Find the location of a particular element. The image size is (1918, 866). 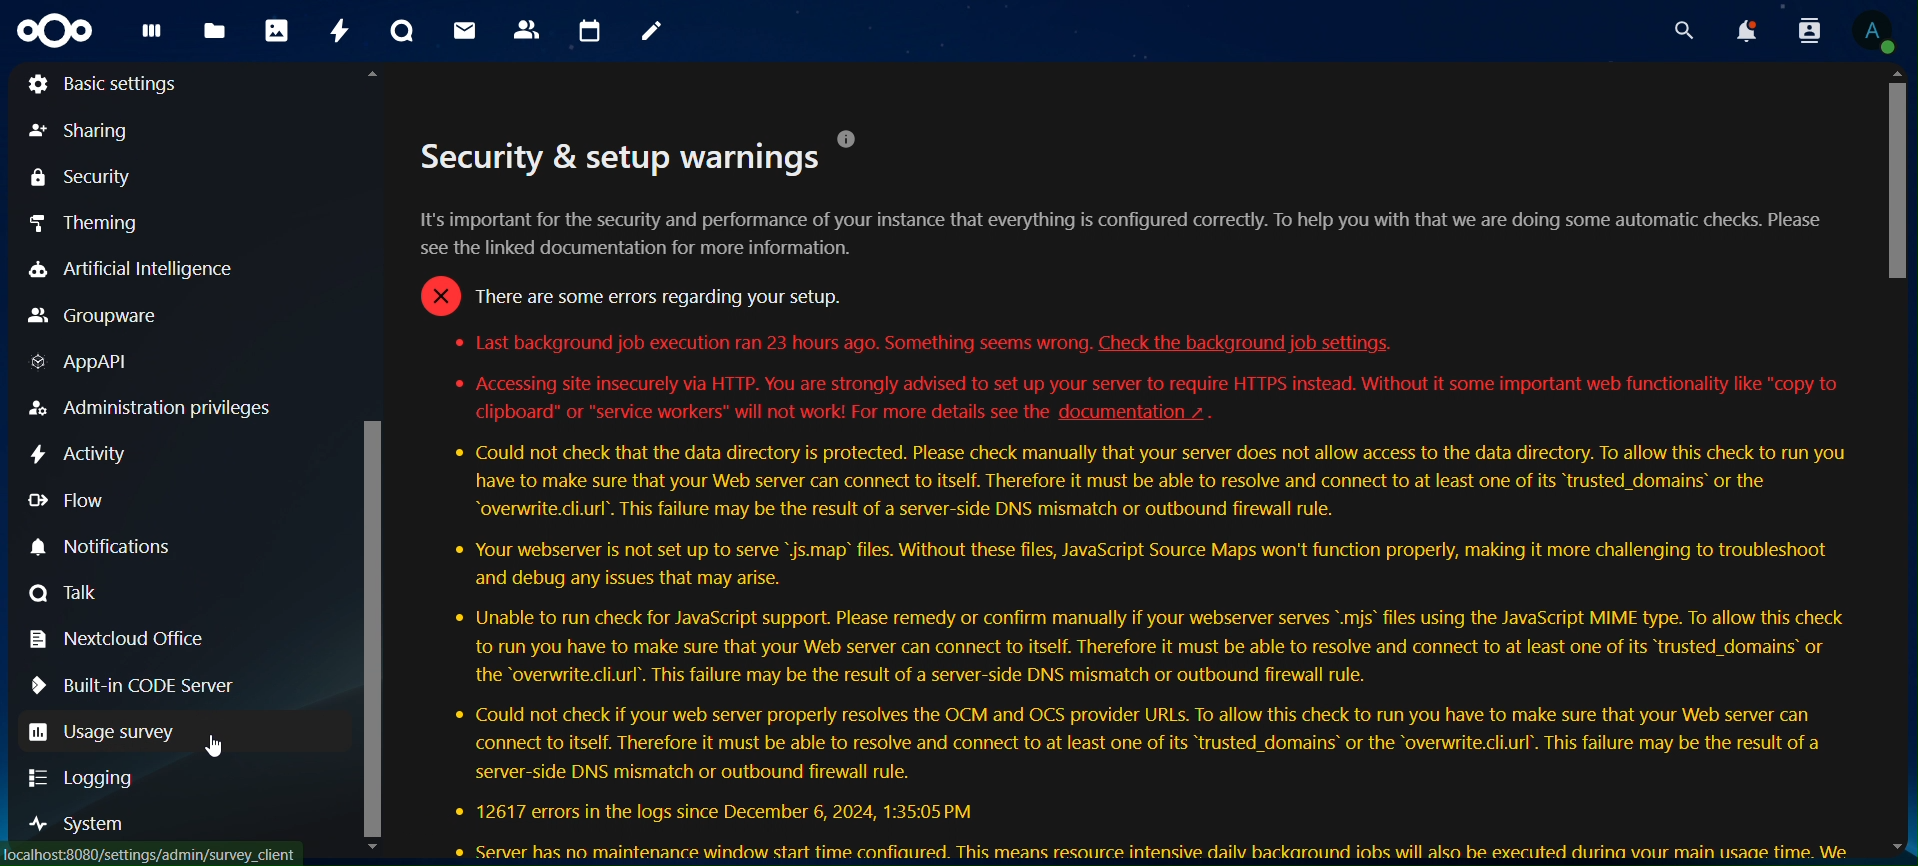

View Profile is located at coordinates (1875, 32).